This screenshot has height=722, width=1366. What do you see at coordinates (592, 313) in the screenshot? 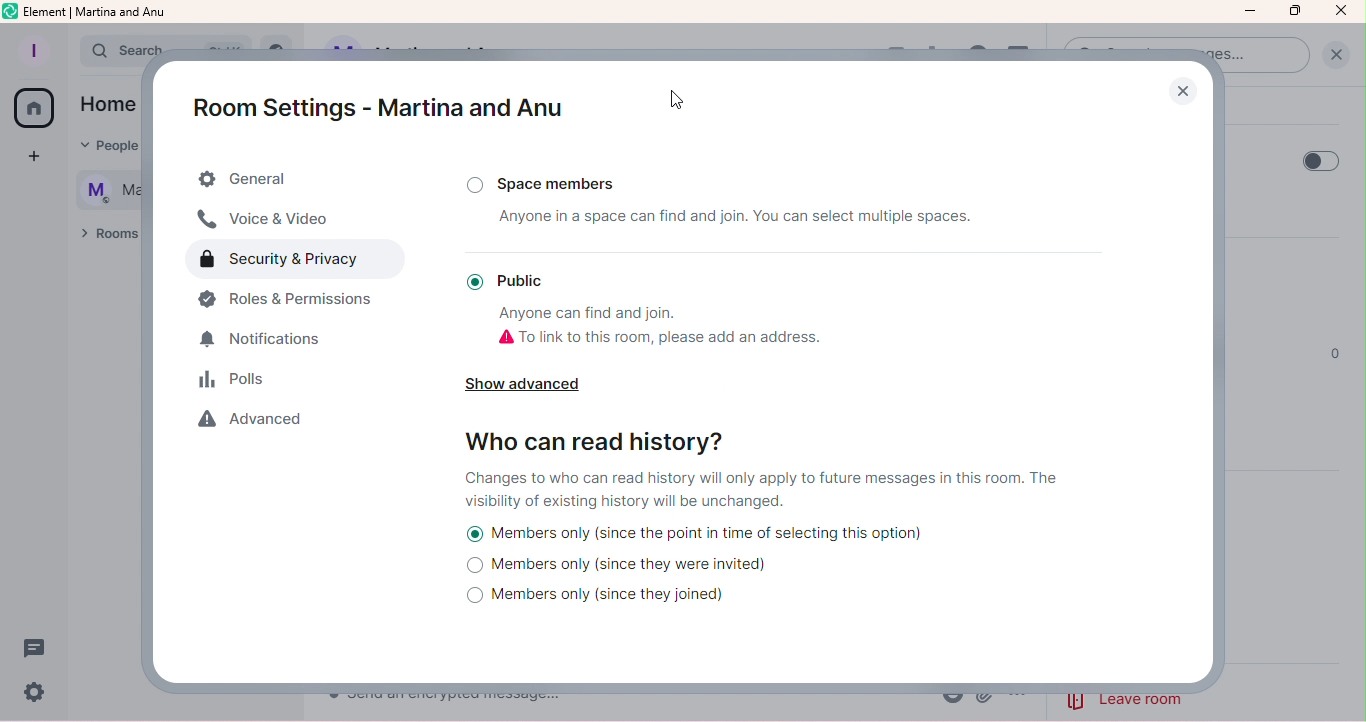
I see `Anyone can find and join.` at bounding box center [592, 313].